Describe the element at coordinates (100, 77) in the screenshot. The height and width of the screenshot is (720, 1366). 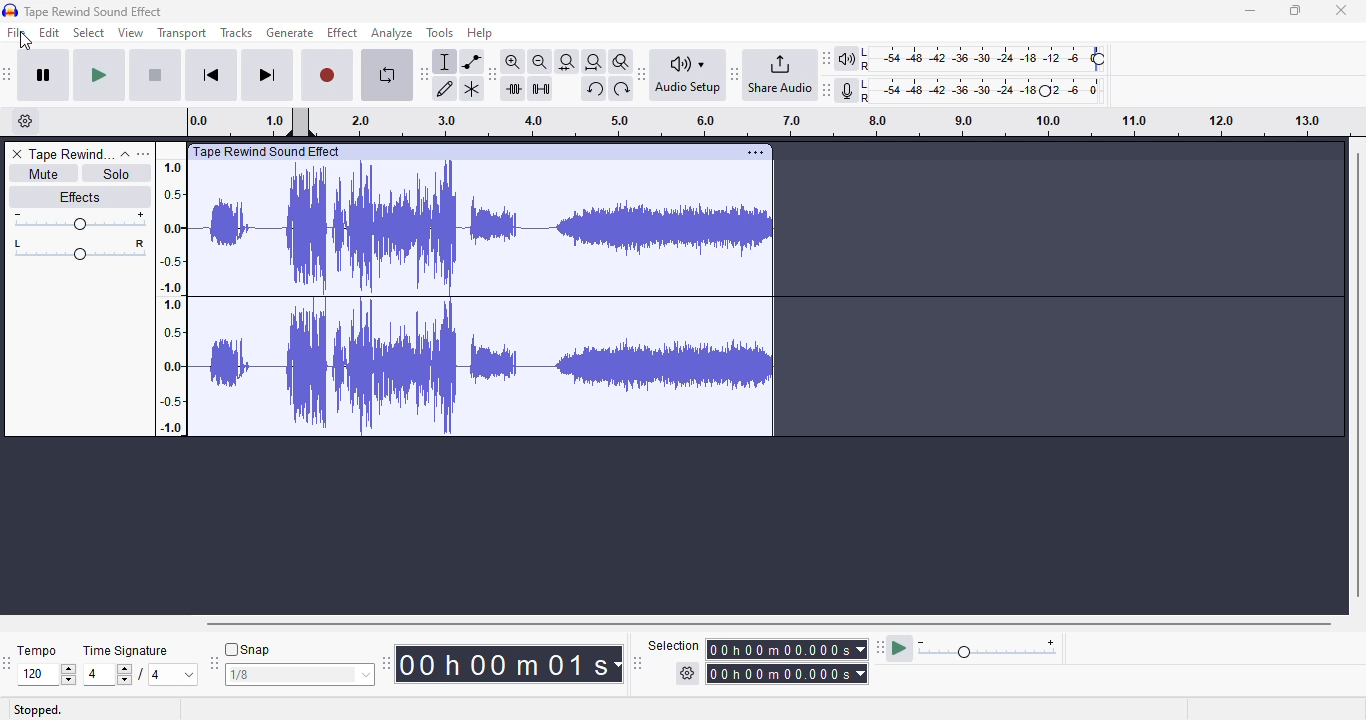
I see `play` at that location.